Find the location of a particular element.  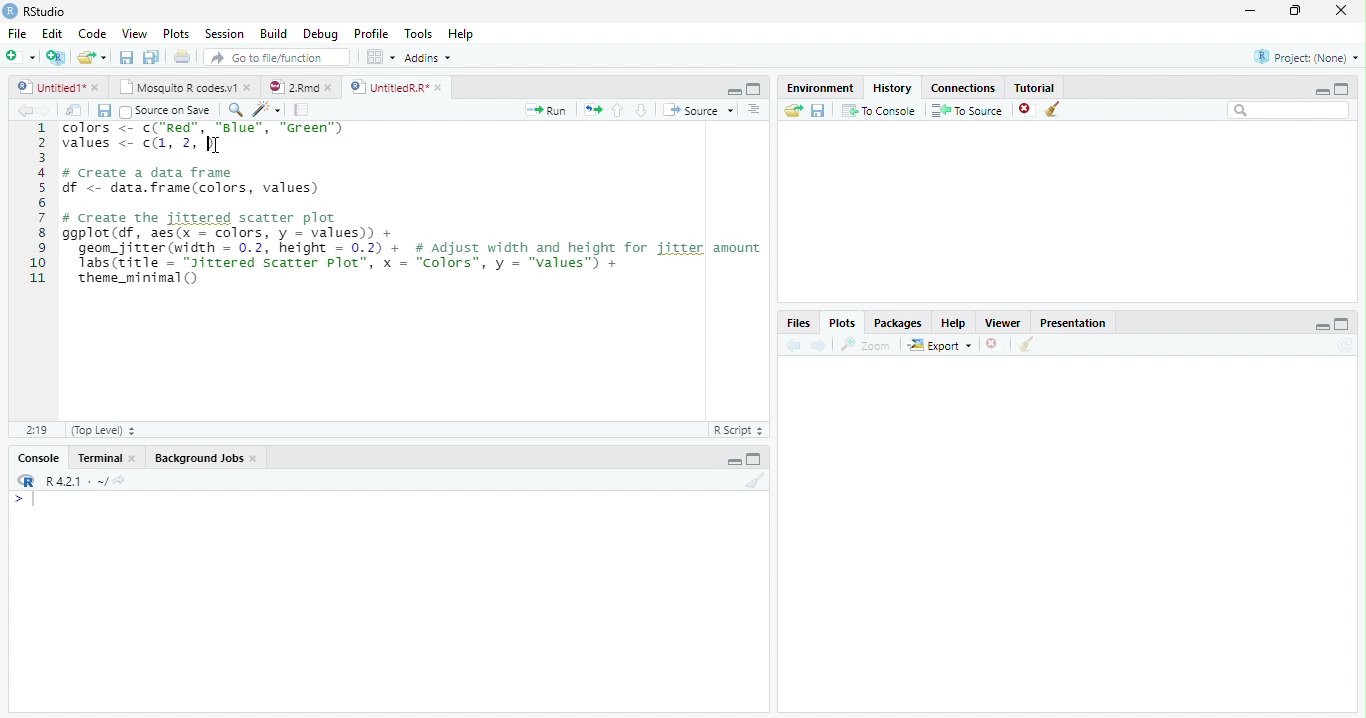

2.Rmd is located at coordinates (291, 87).